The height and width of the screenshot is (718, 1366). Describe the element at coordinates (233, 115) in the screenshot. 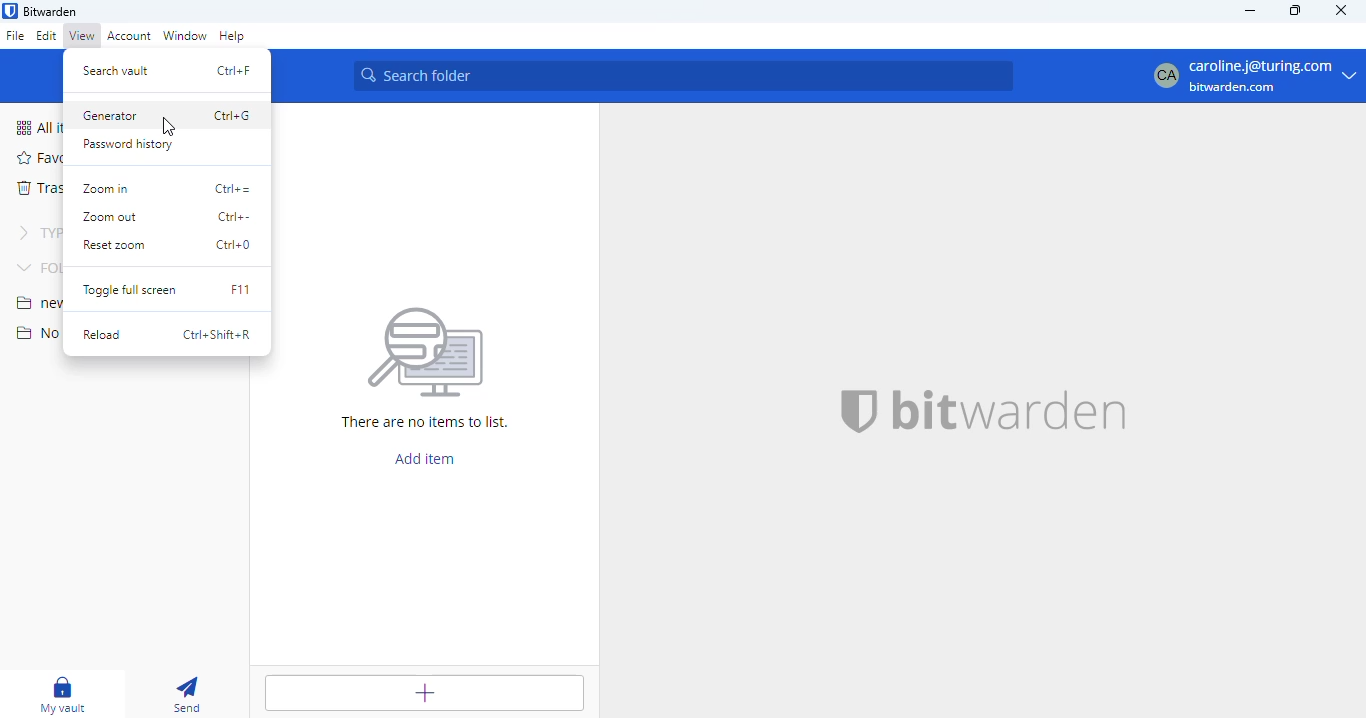

I see `shortcut for generator` at that location.